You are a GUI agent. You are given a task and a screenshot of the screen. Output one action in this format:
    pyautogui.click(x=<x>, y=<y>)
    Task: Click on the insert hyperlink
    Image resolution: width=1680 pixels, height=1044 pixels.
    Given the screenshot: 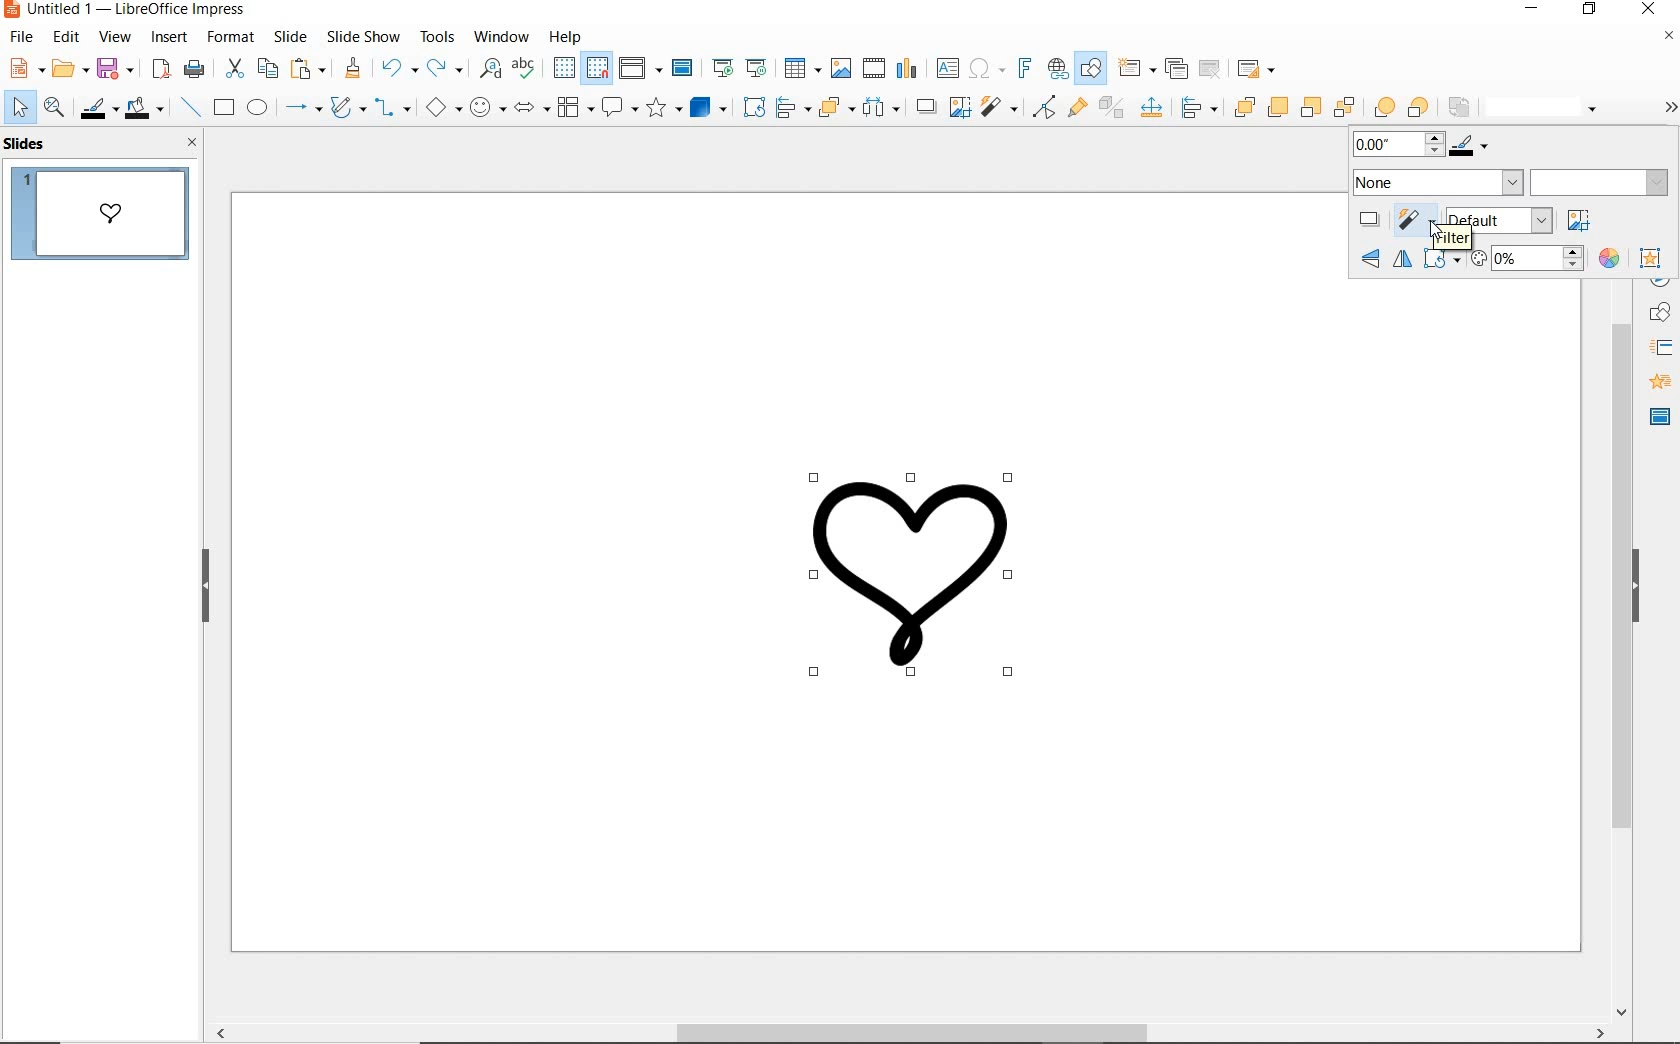 What is the action you would take?
    pyautogui.click(x=1058, y=69)
    